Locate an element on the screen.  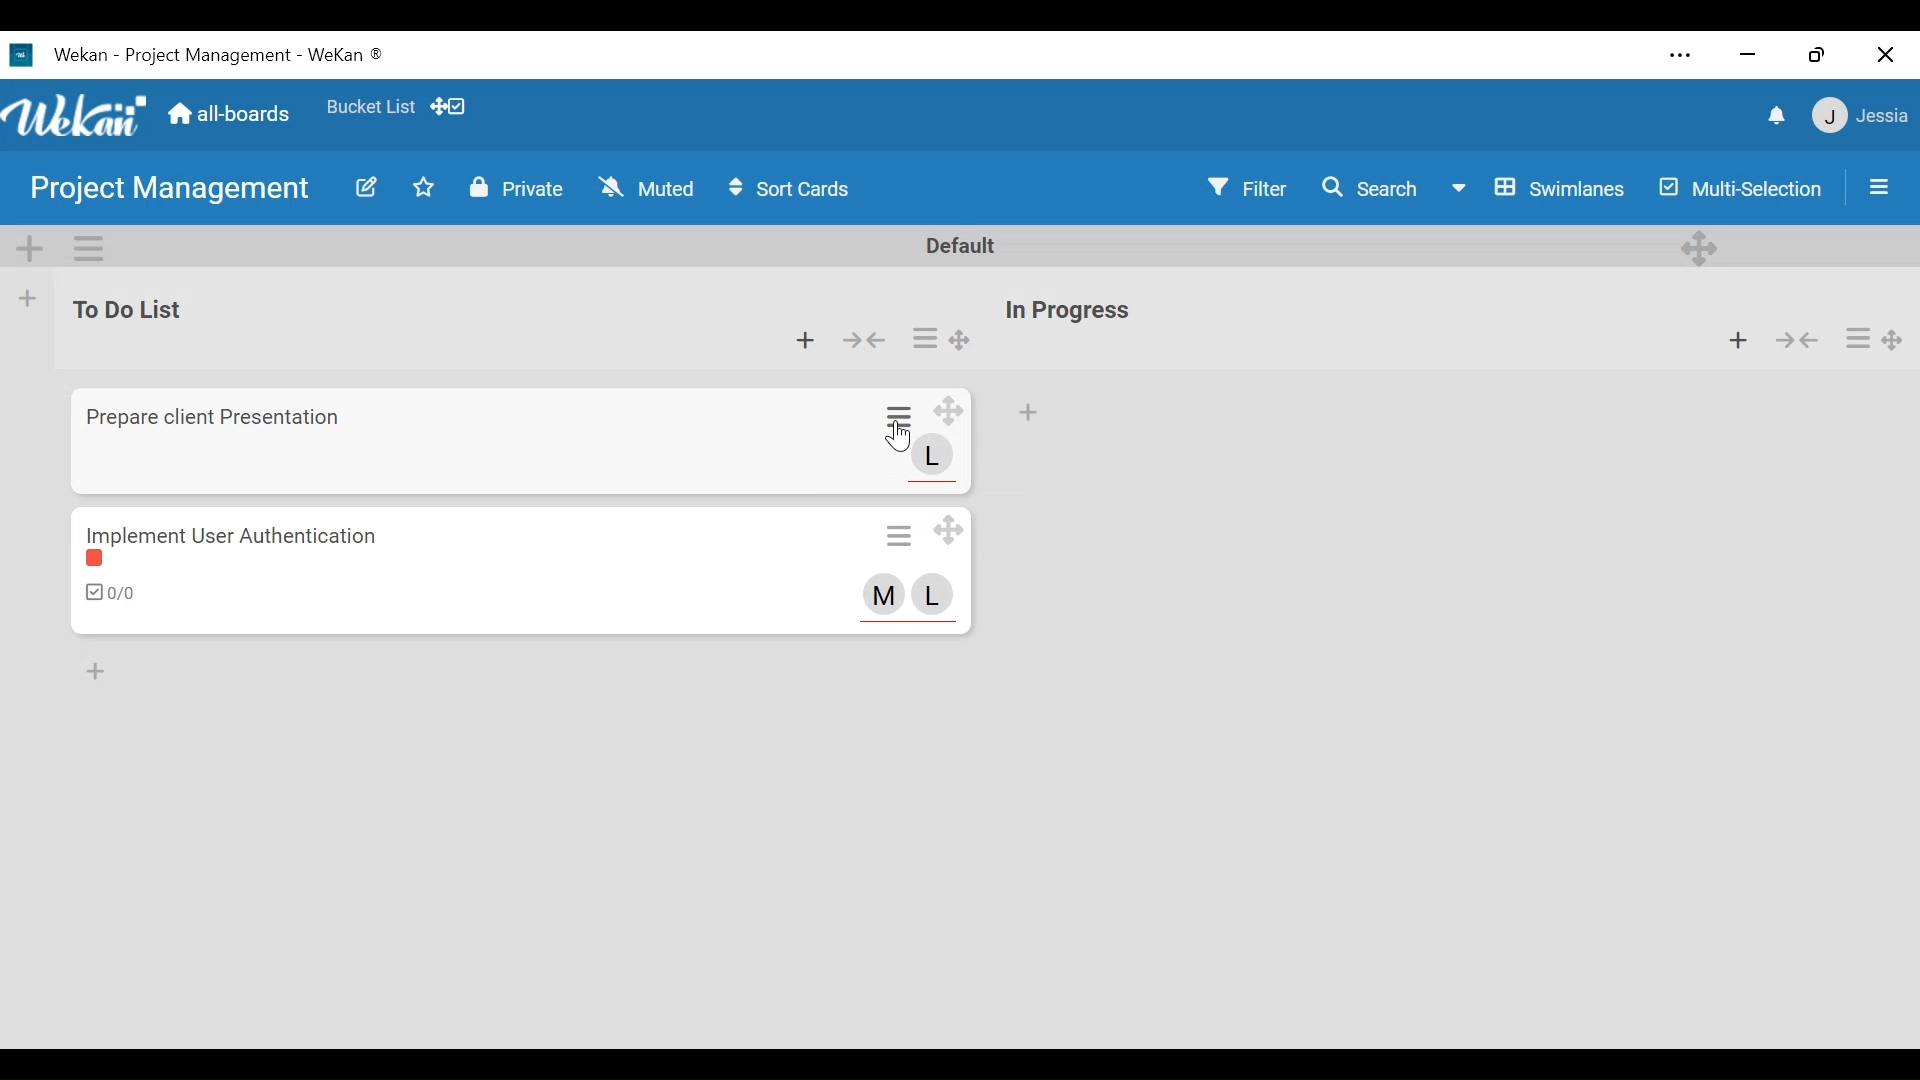
member settings is located at coordinates (1859, 112).